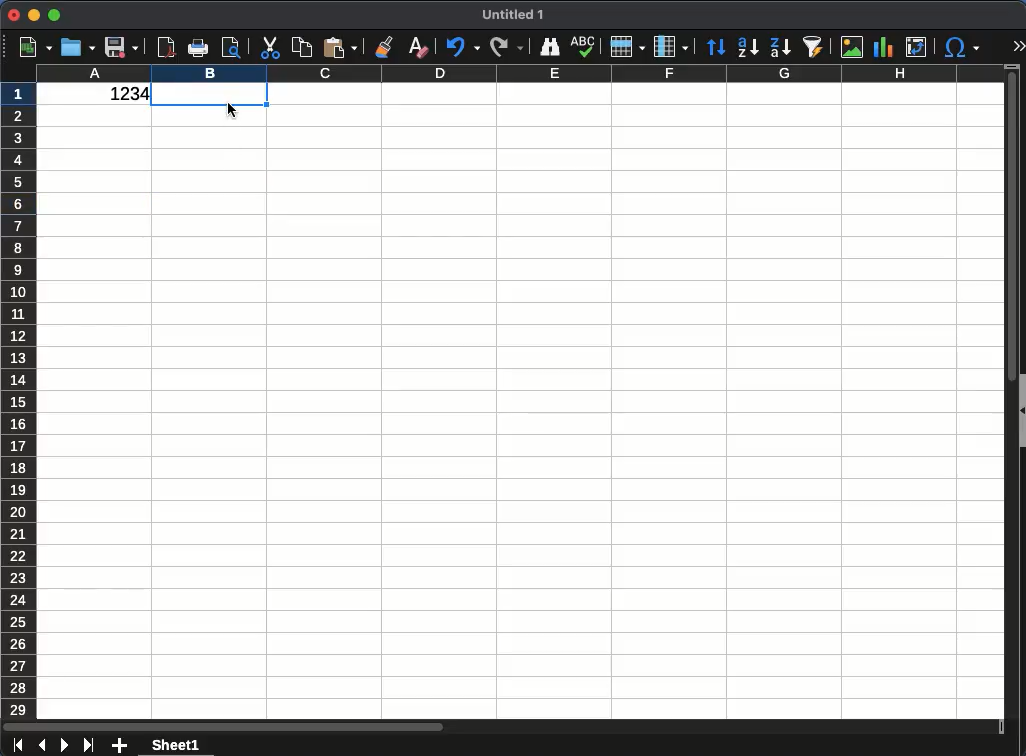 This screenshot has width=1026, height=756. I want to click on minimize, so click(34, 14).